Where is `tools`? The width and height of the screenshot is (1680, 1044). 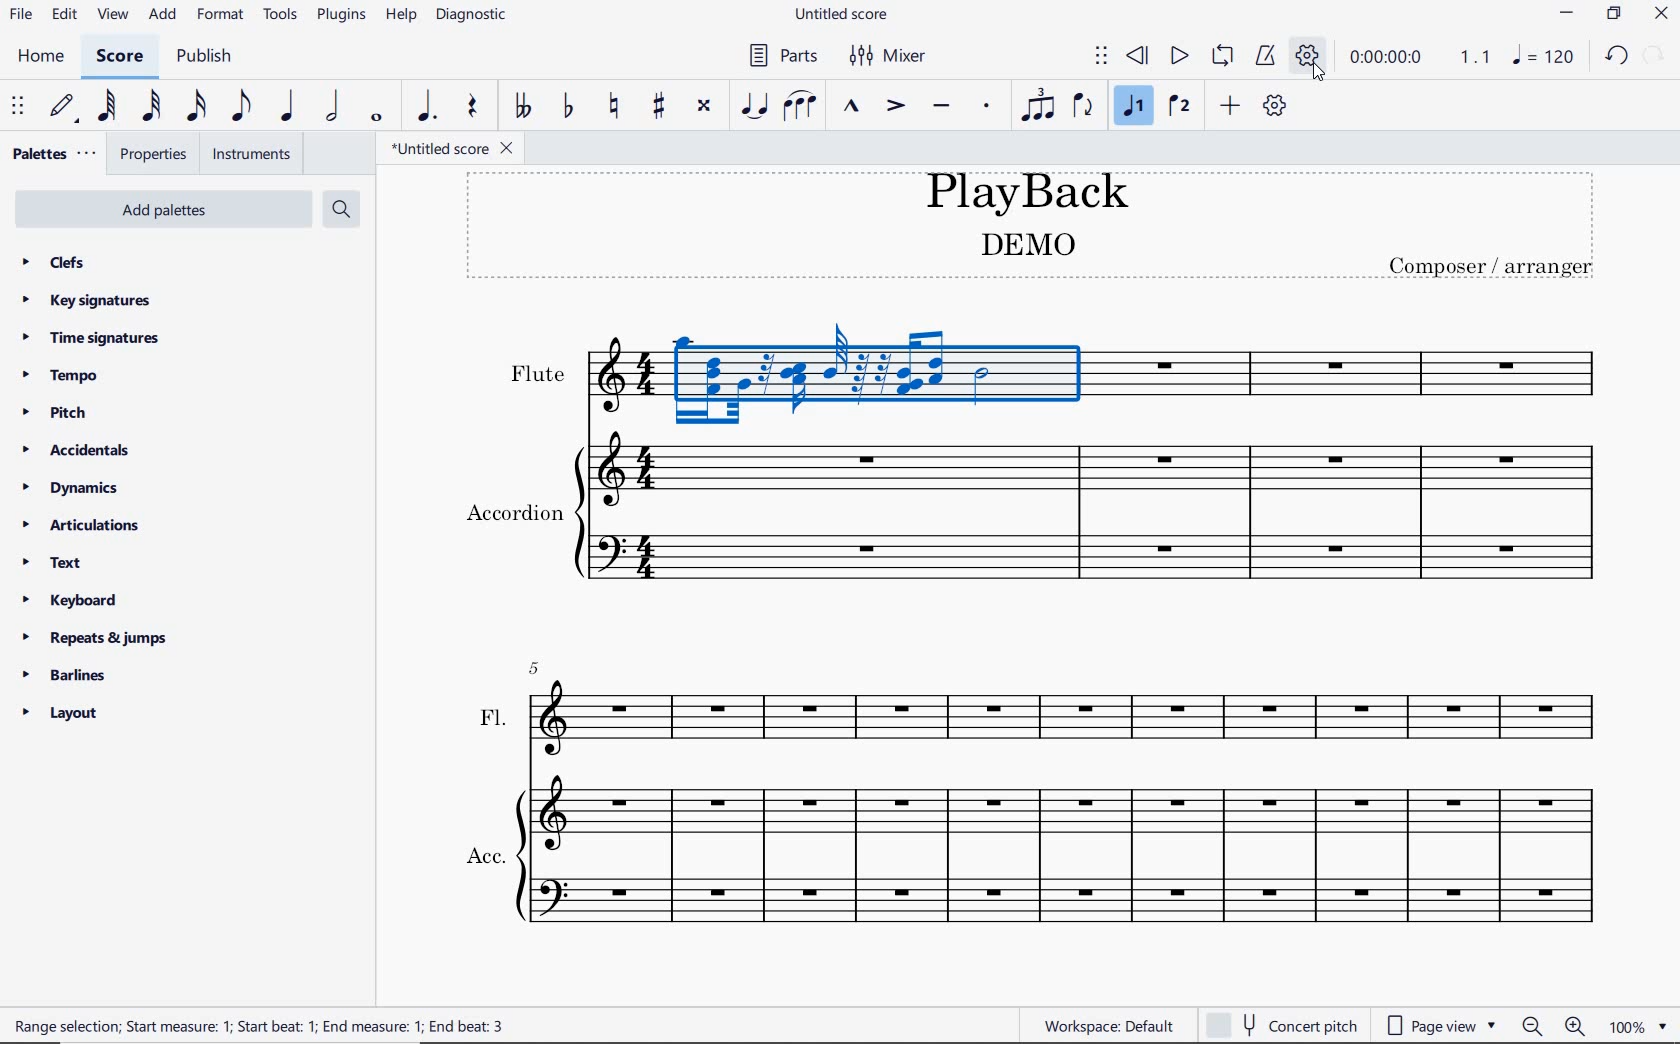
tools is located at coordinates (280, 14).